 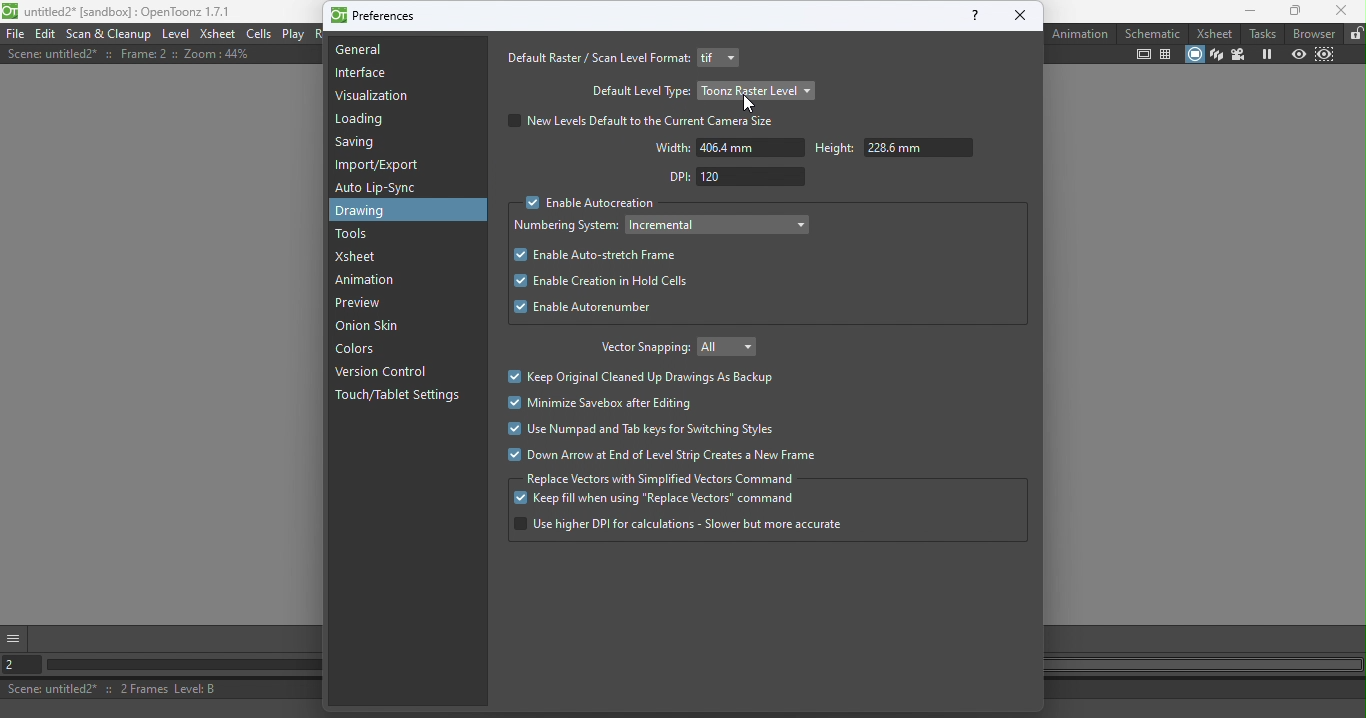 I want to click on Xsheet, so click(x=361, y=257).